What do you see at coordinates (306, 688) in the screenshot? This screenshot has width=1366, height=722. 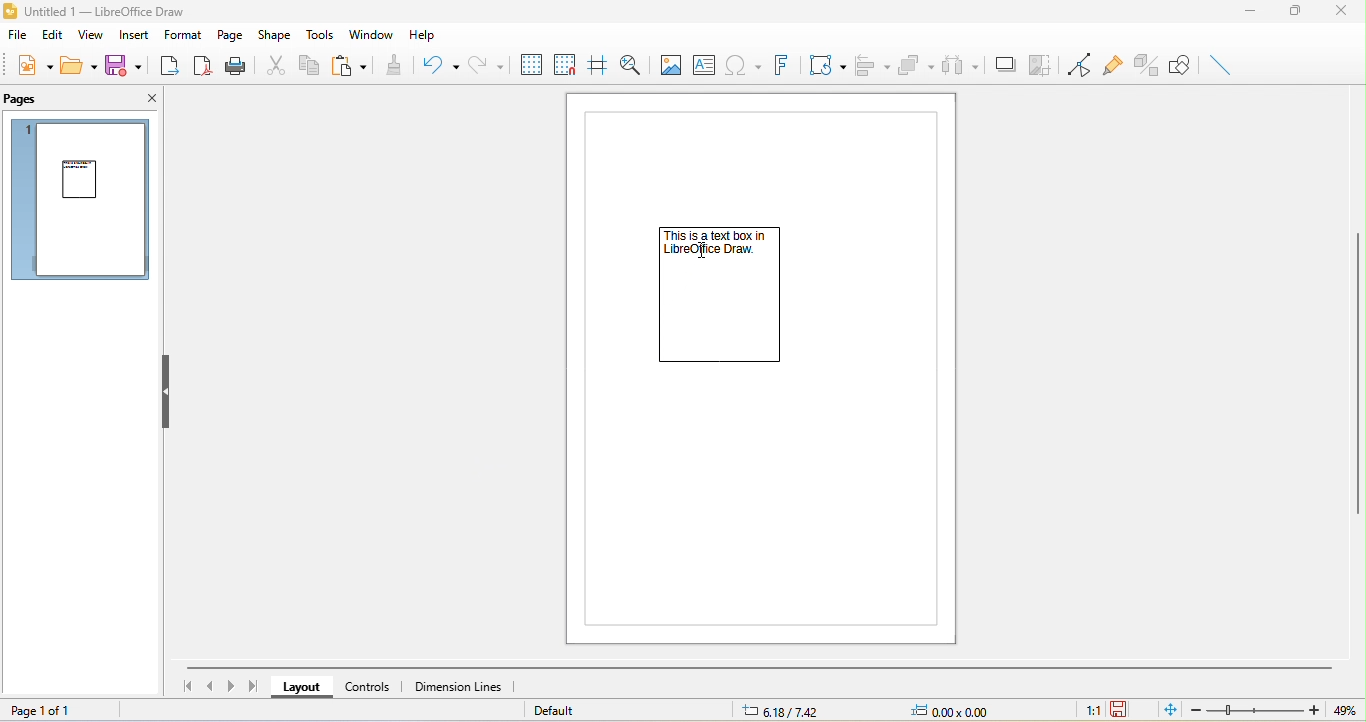 I see `layout` at bounding box center [306, 688].